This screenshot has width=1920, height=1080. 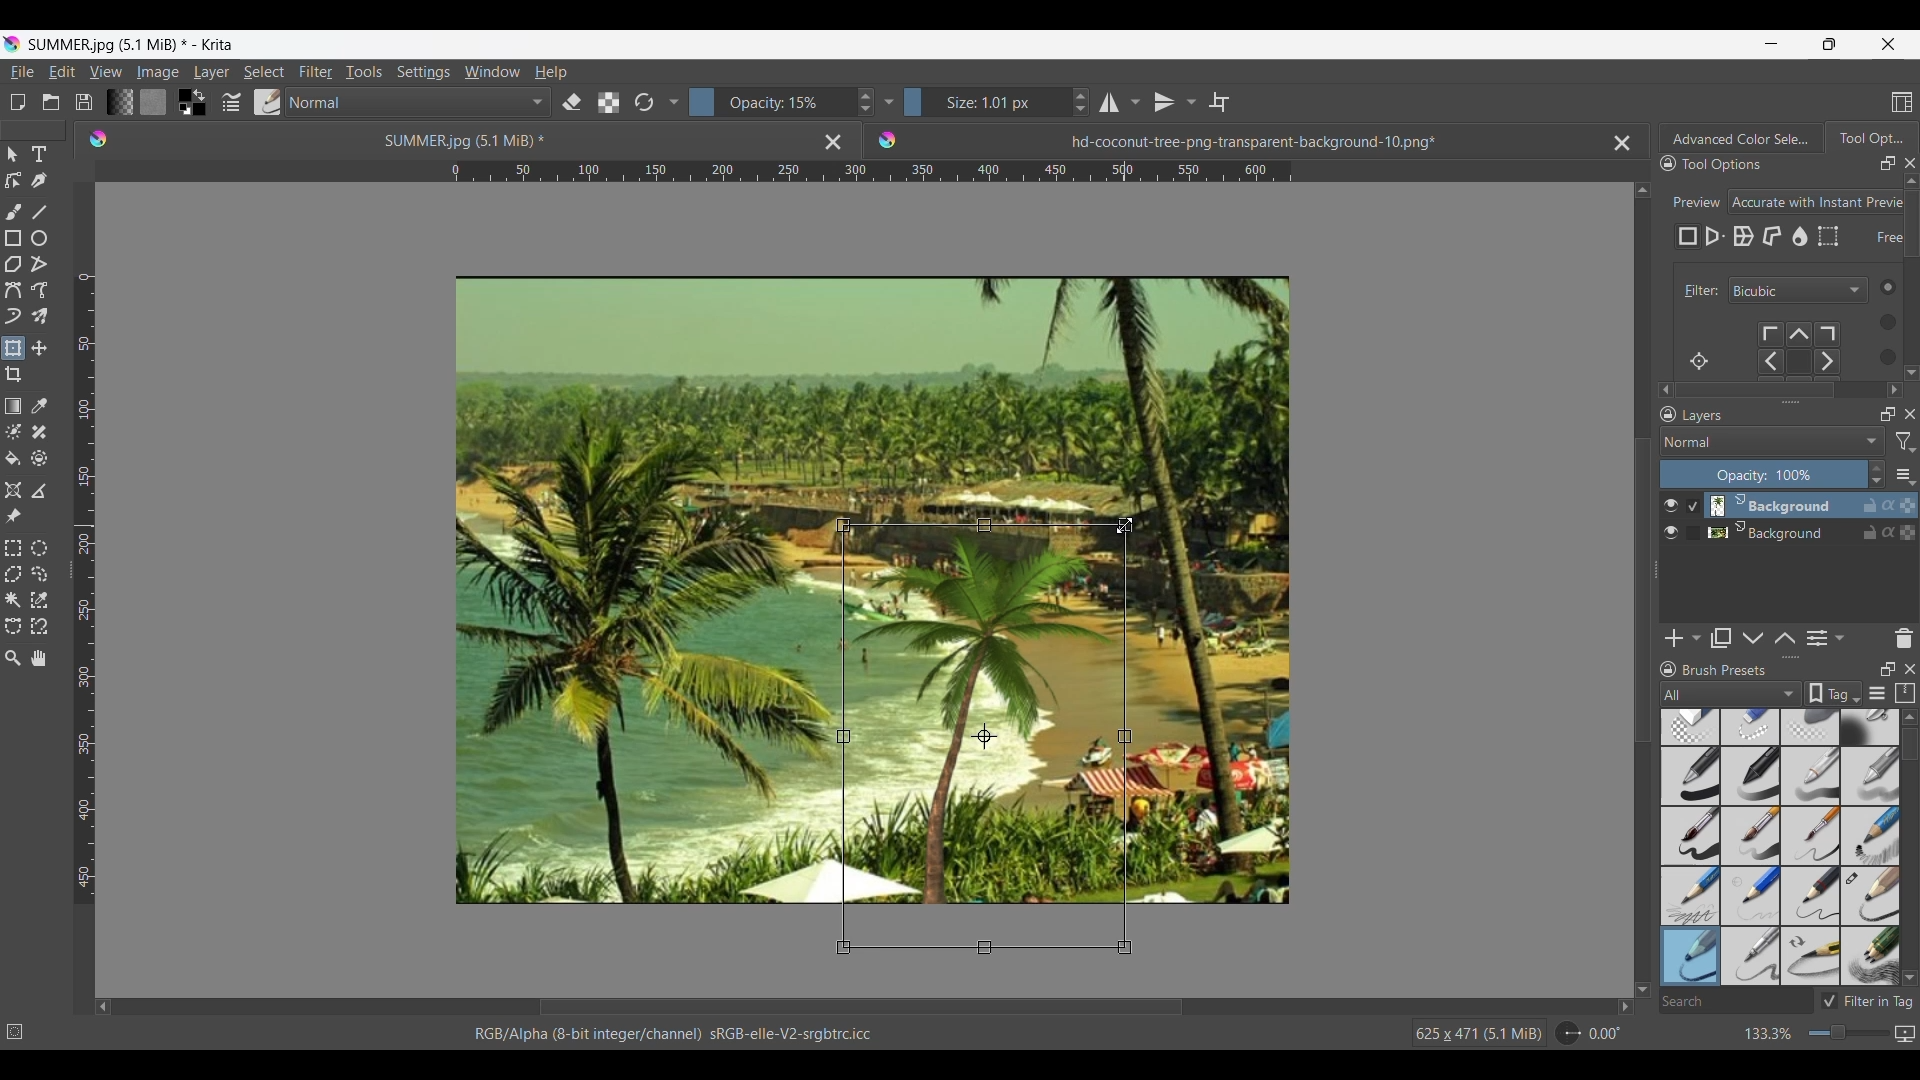 I want to click on Liquify, so click(x=1801, y=236).